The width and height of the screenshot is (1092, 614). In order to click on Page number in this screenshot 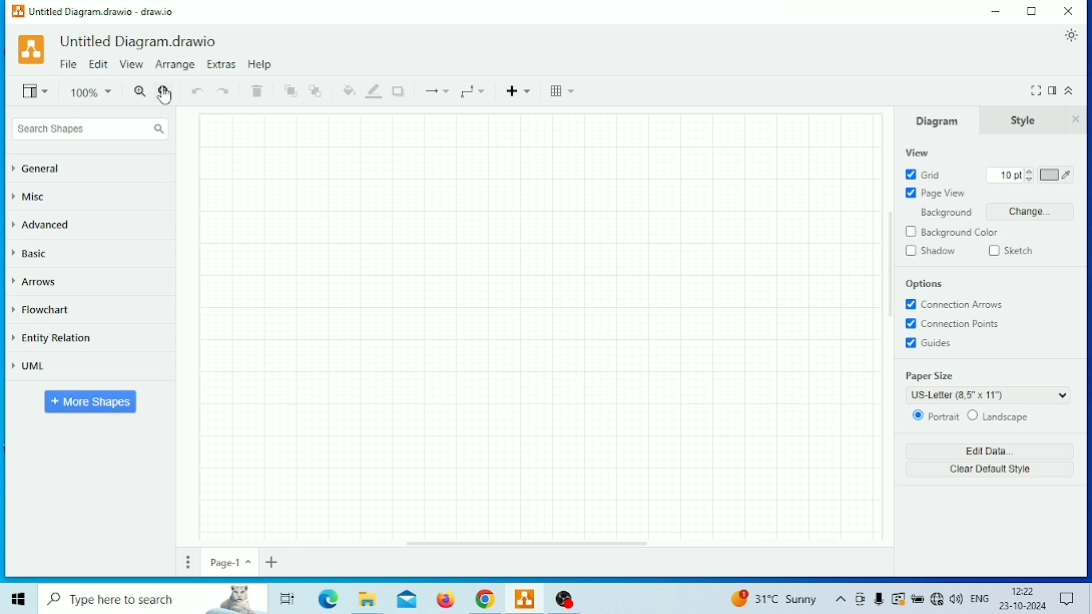, I will do `click(230, 562)`.